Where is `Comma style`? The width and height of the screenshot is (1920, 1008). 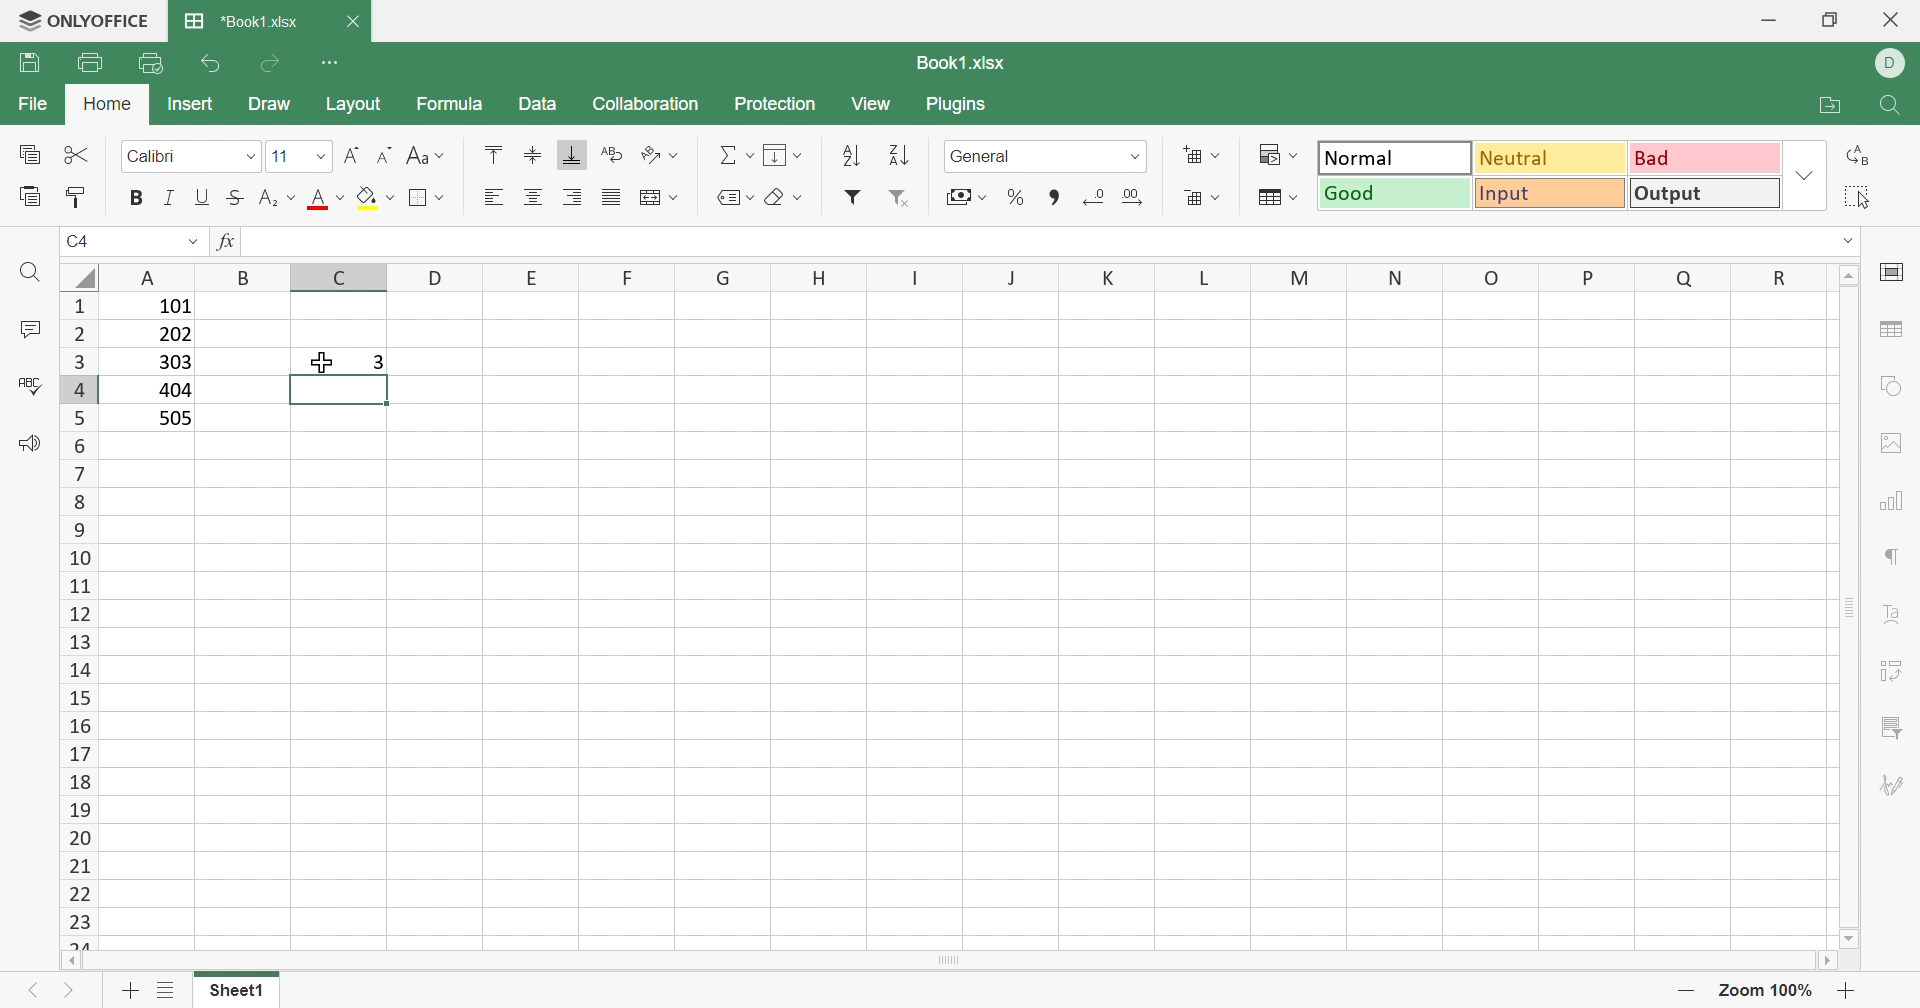 Comma style is located at coordinates (1052, 199).